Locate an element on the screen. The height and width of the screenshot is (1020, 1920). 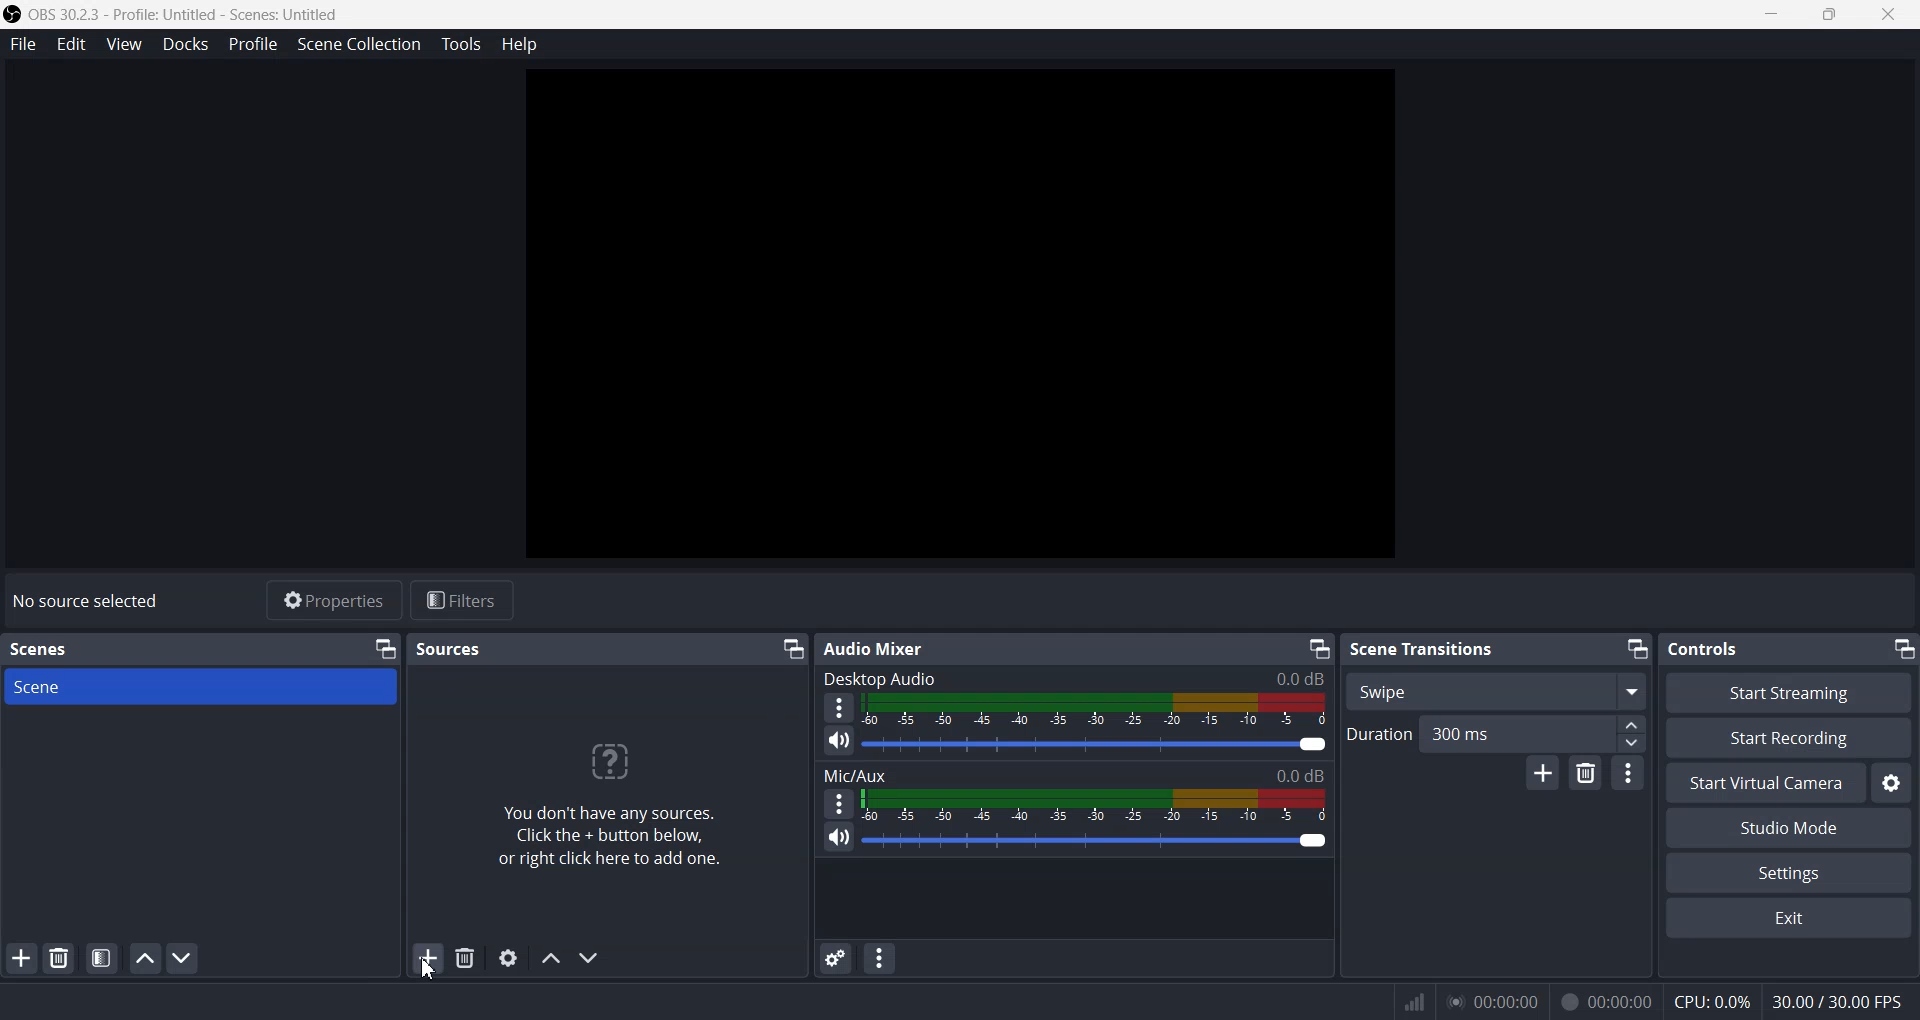
Text is located at coordinates (448, 650).